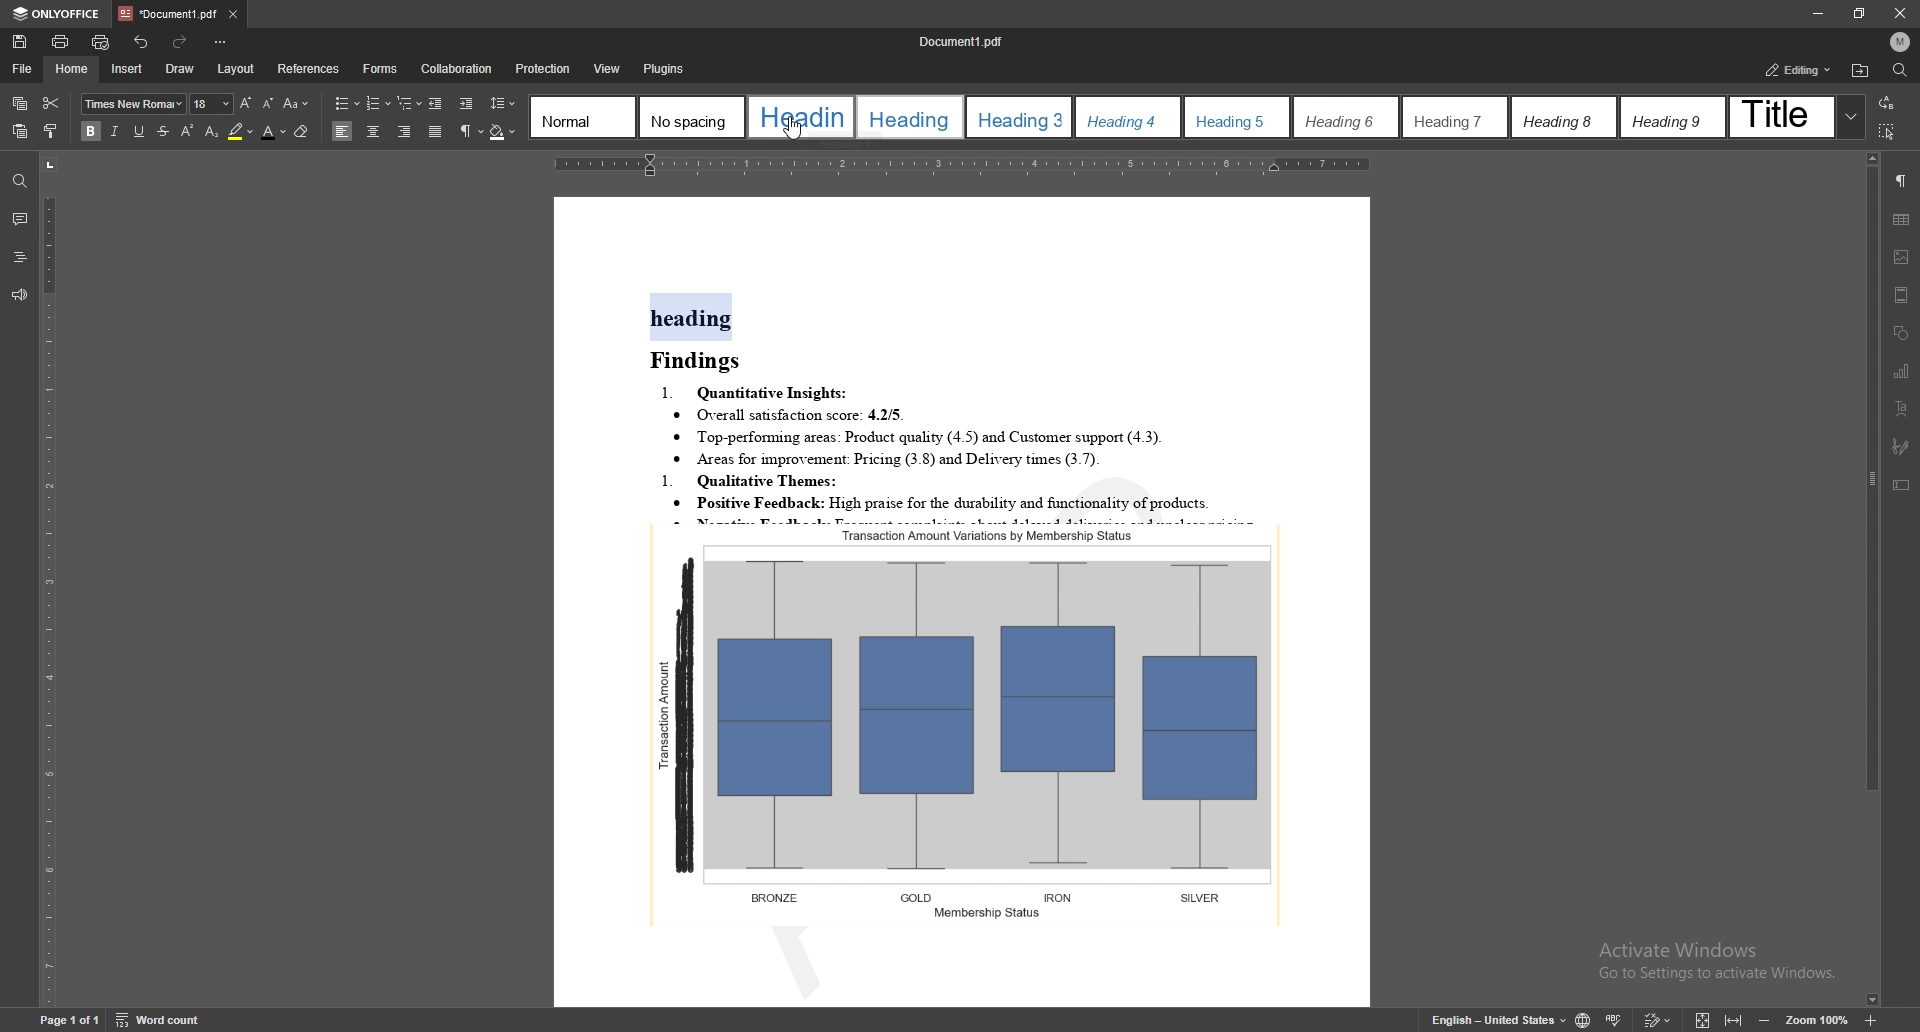 The image size is (1920, 1032). Describe the element at coordinates (760, 481) in the screenshot. I see `1. Qualitative Themes:` at that location.